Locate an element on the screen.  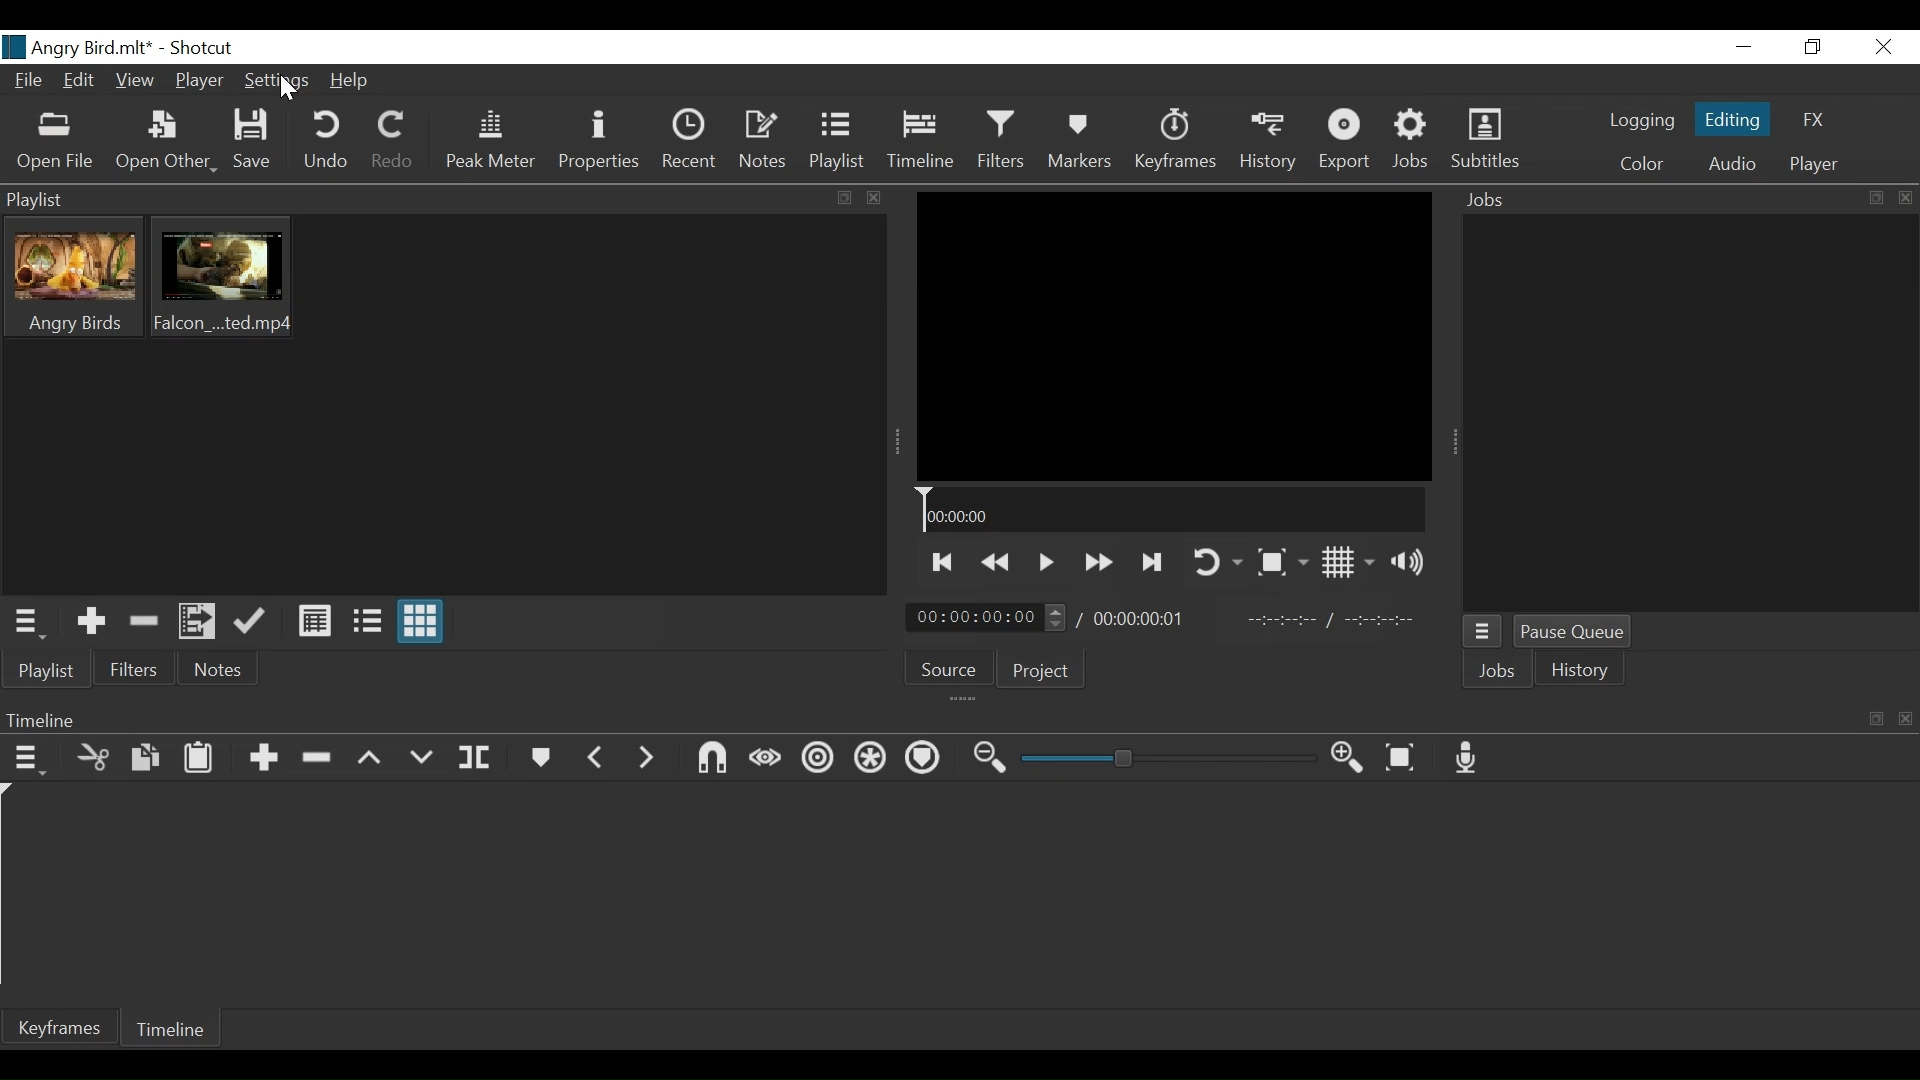
Toggle Display grid on player is located at coordinates (1343, 563).